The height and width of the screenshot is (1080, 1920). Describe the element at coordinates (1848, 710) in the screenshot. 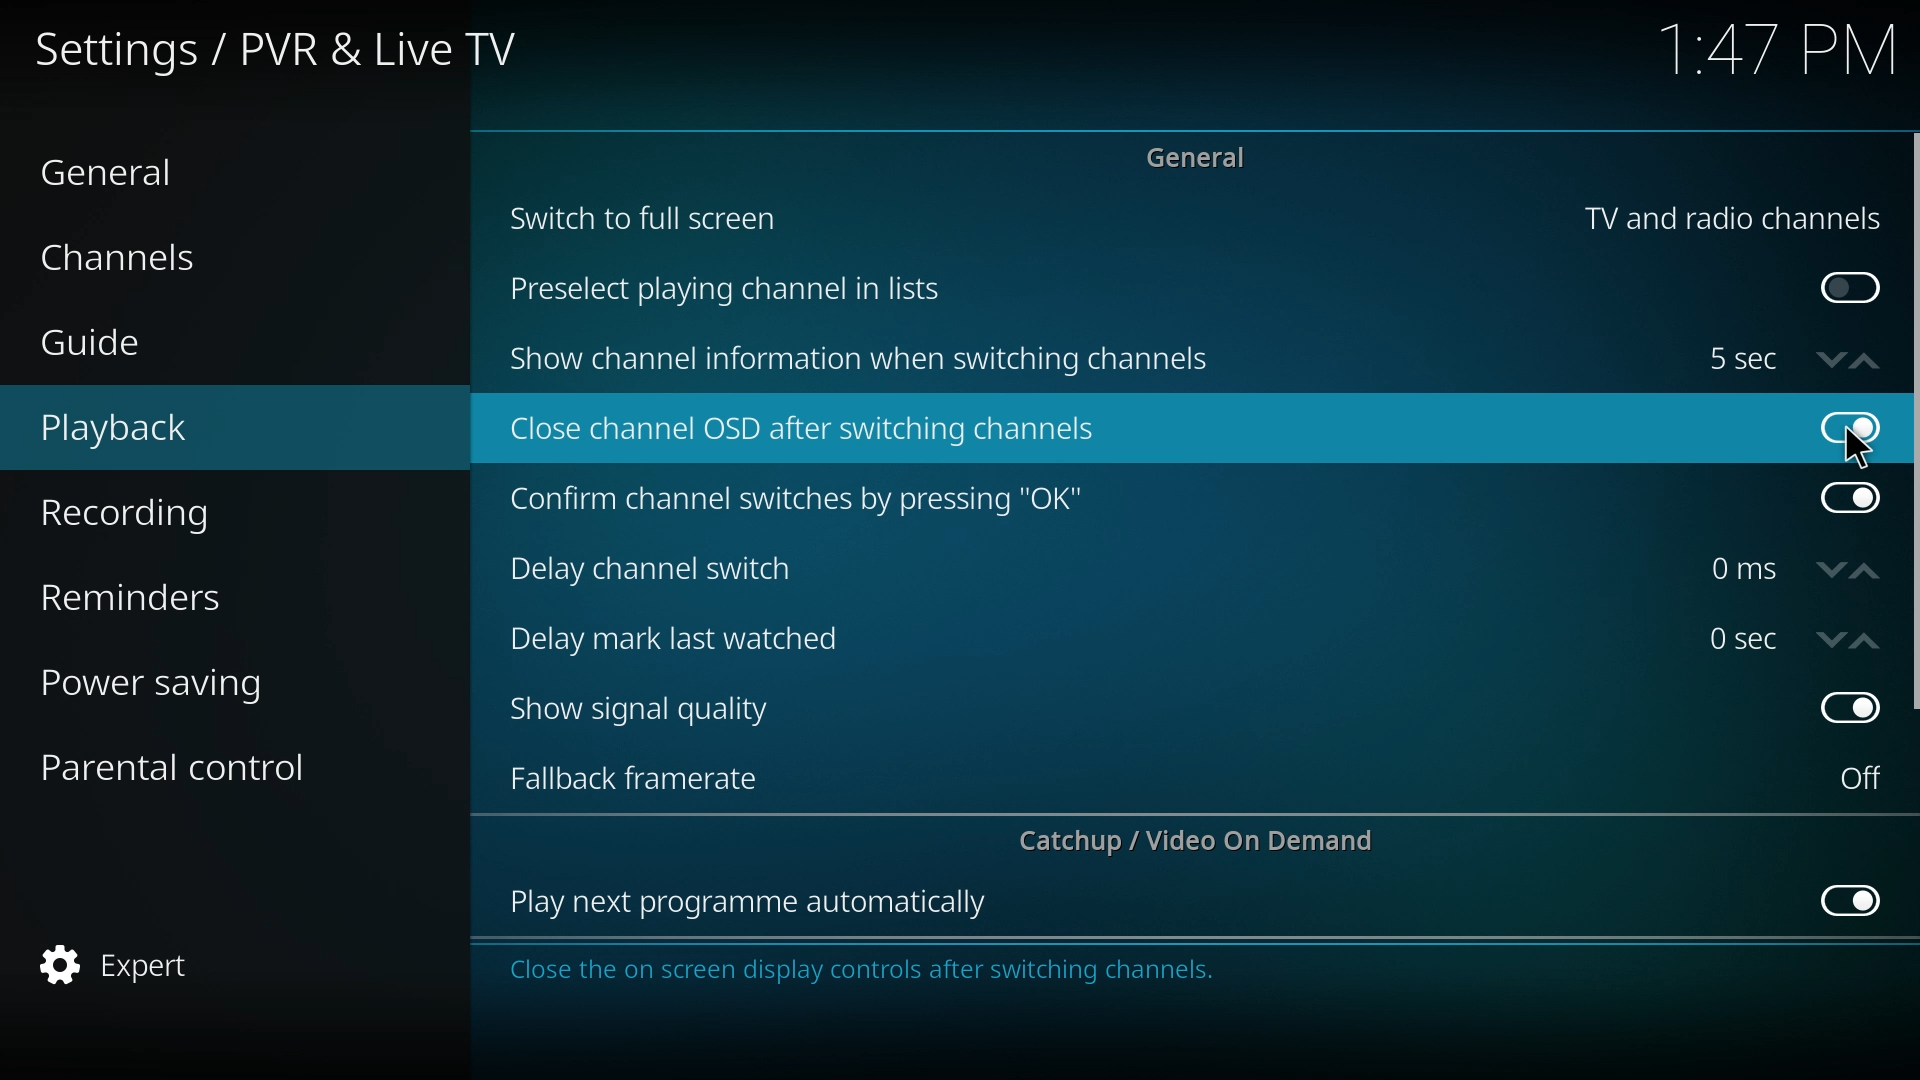

I see `off` at that location.